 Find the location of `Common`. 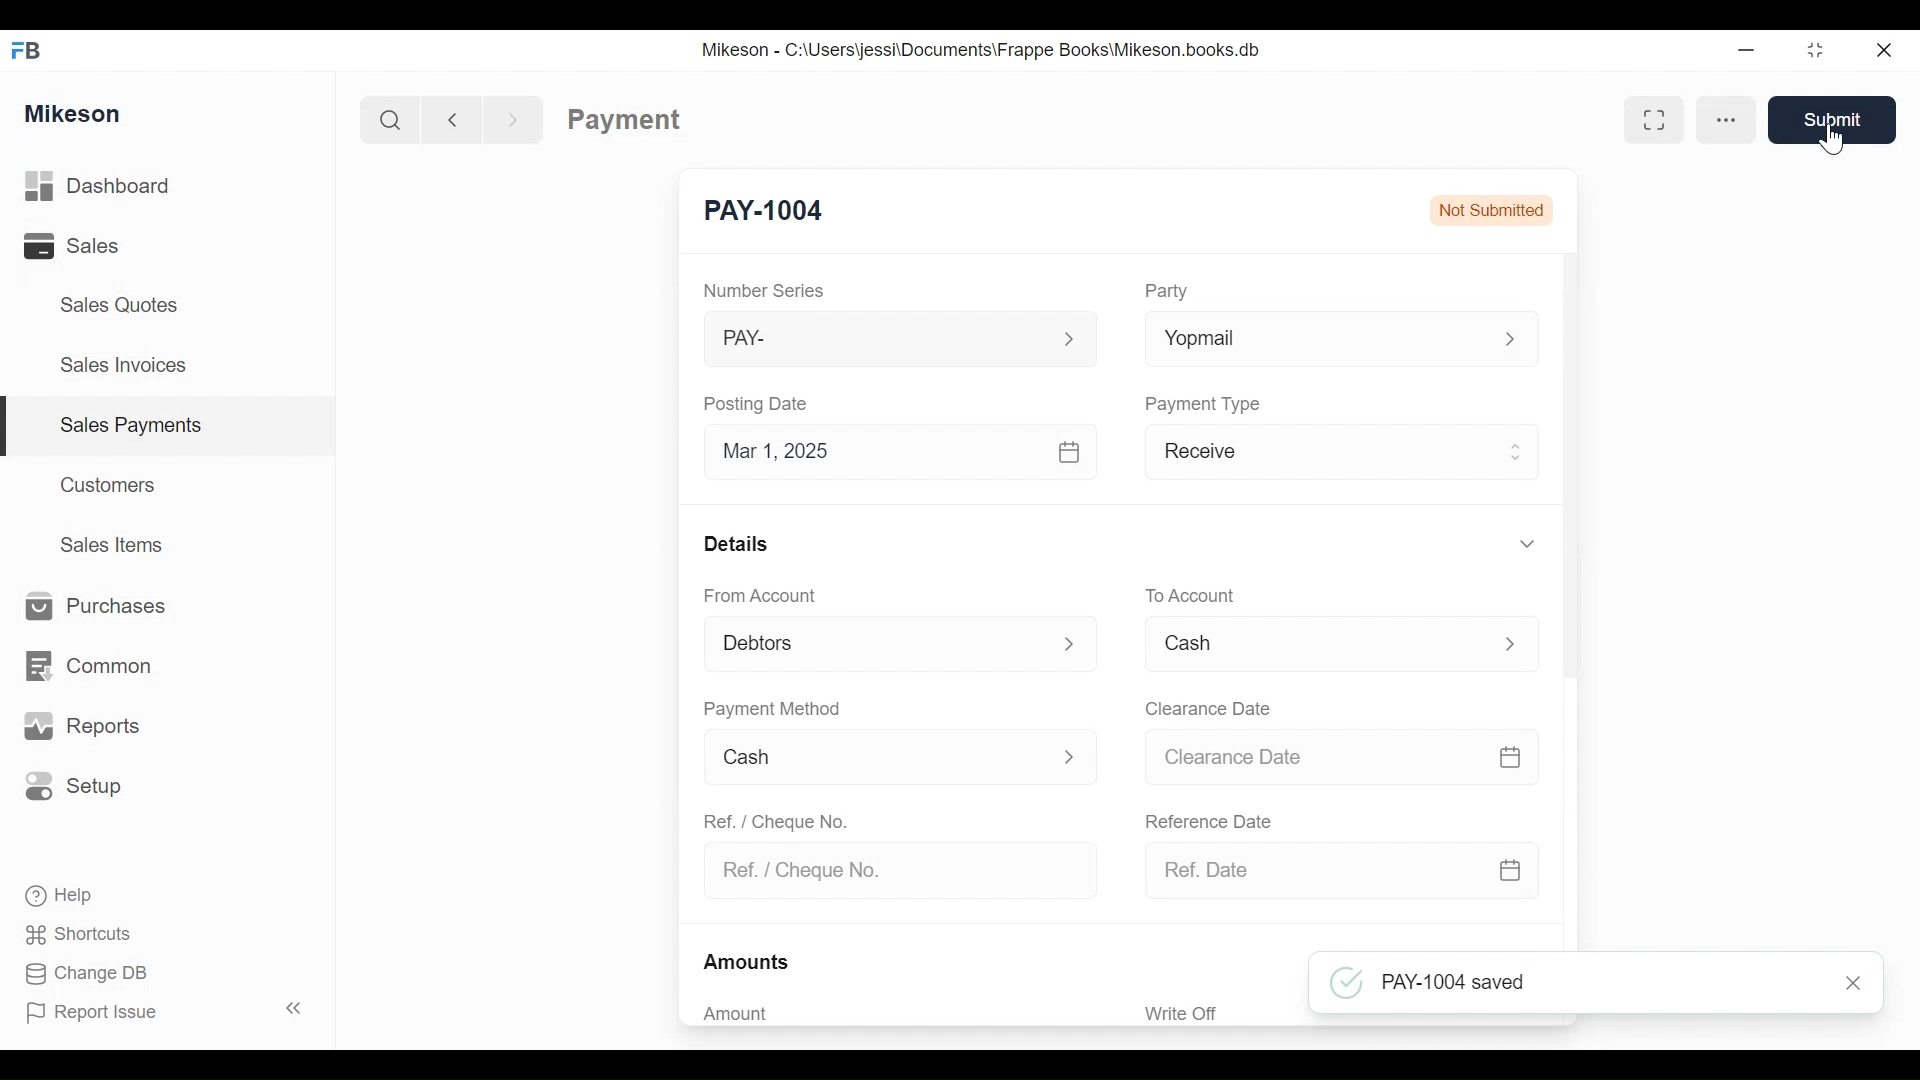

Common is located at coordinates (99, 656).